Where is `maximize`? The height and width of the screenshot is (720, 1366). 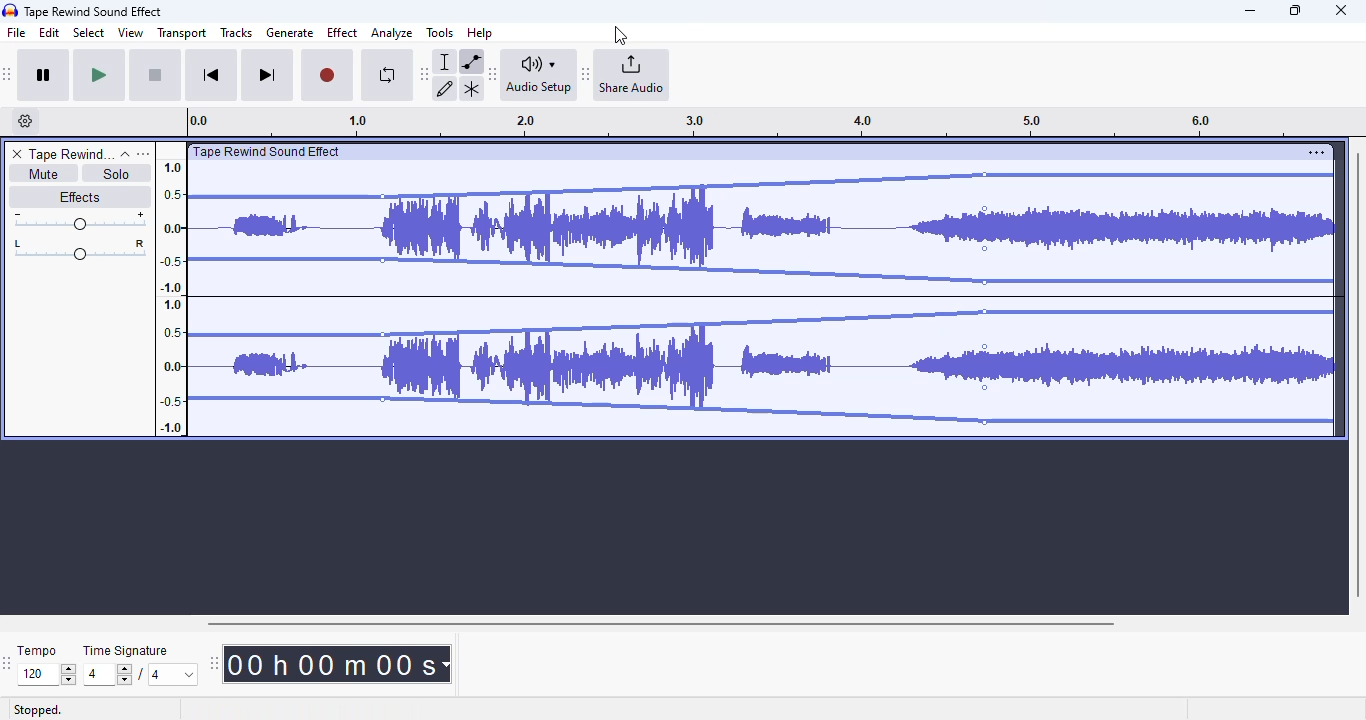
maximize is located at coordinates (1295, 10).